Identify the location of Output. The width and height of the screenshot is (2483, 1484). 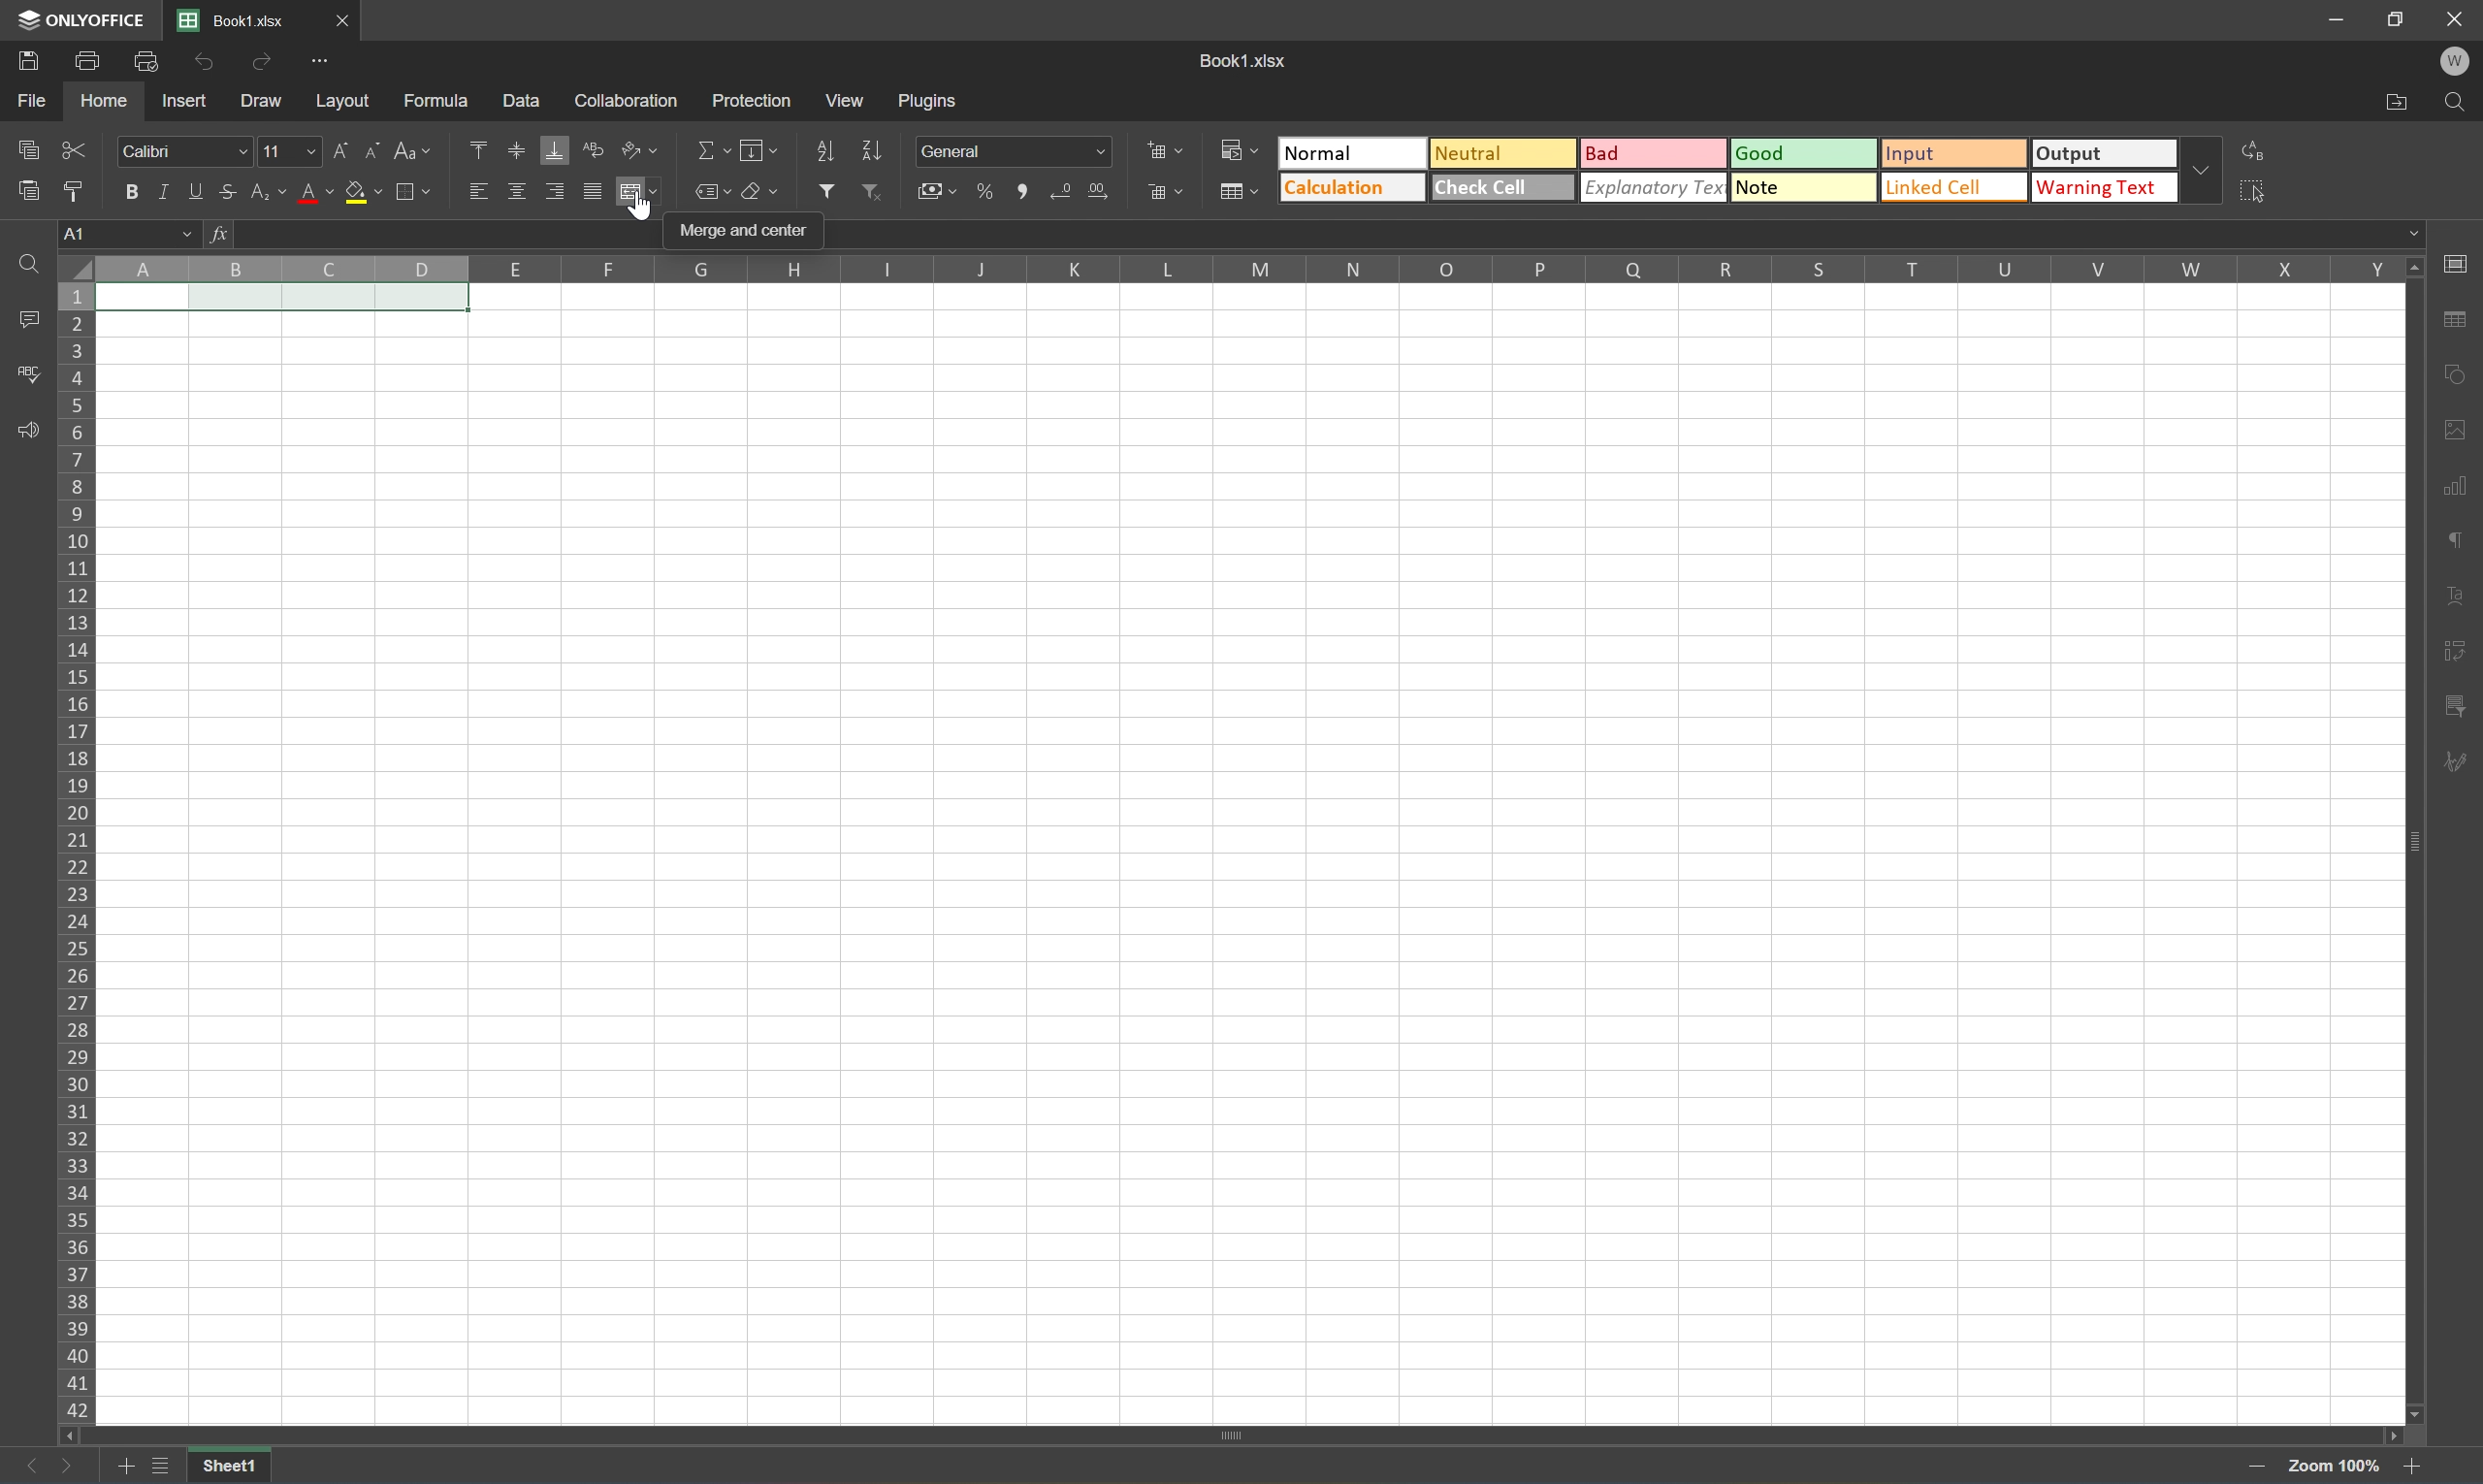
(2111, 154).